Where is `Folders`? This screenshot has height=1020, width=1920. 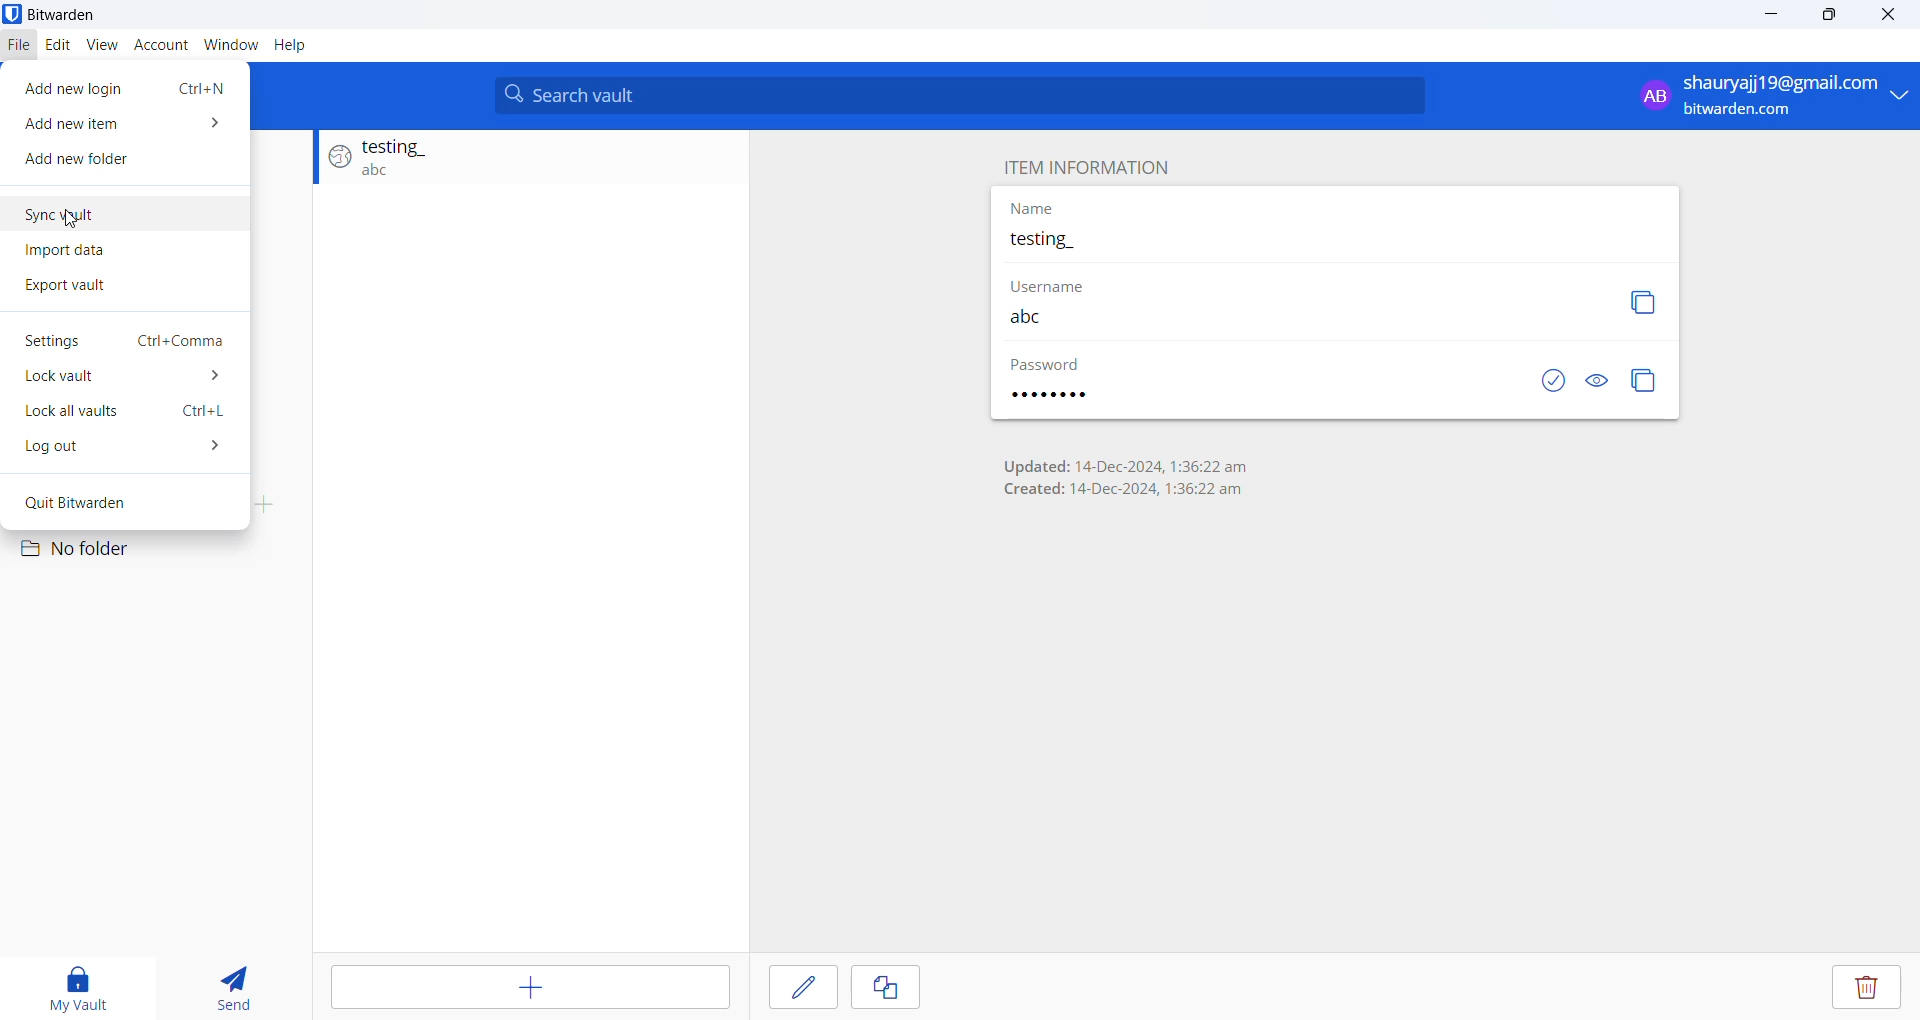 Folders is located at coordinates (107, 506).